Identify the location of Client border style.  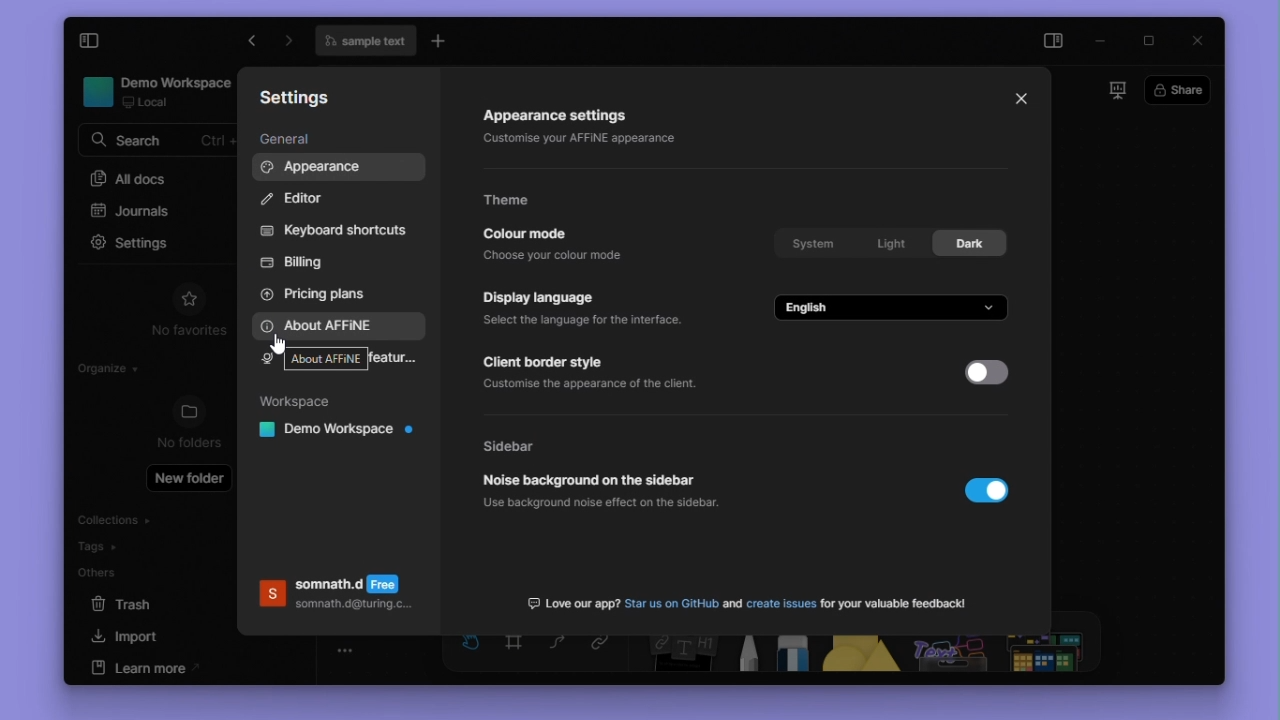
(596, 371).